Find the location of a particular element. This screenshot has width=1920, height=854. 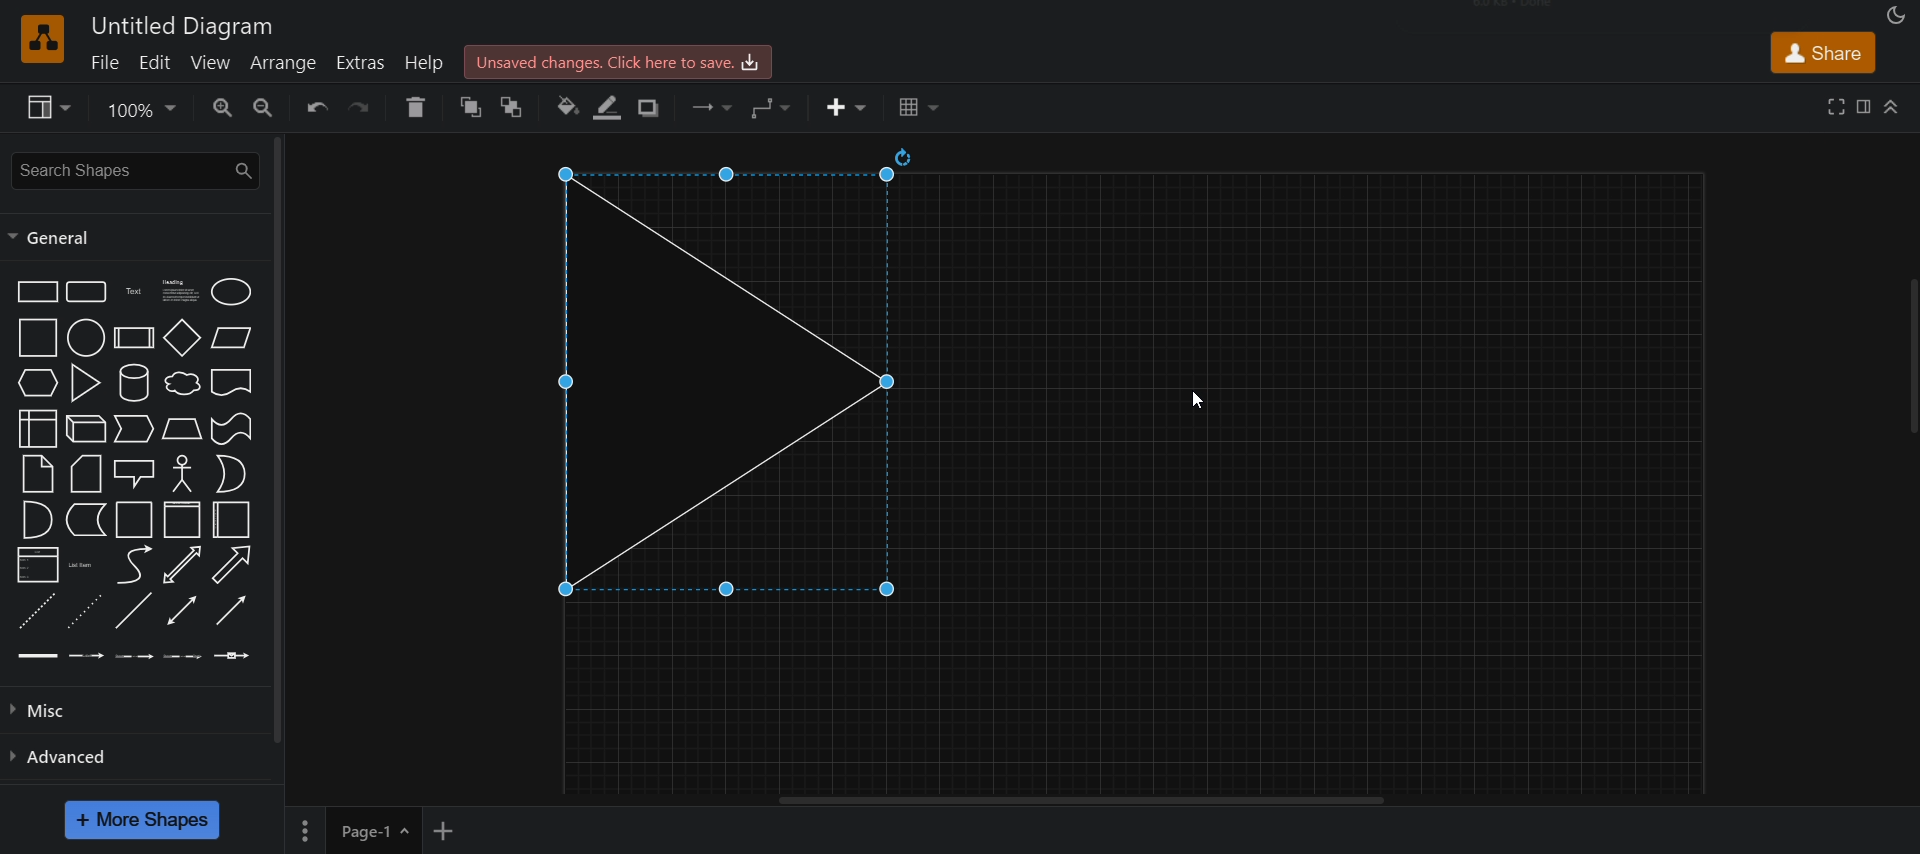

dashed line is located at coordinates (37, 610).